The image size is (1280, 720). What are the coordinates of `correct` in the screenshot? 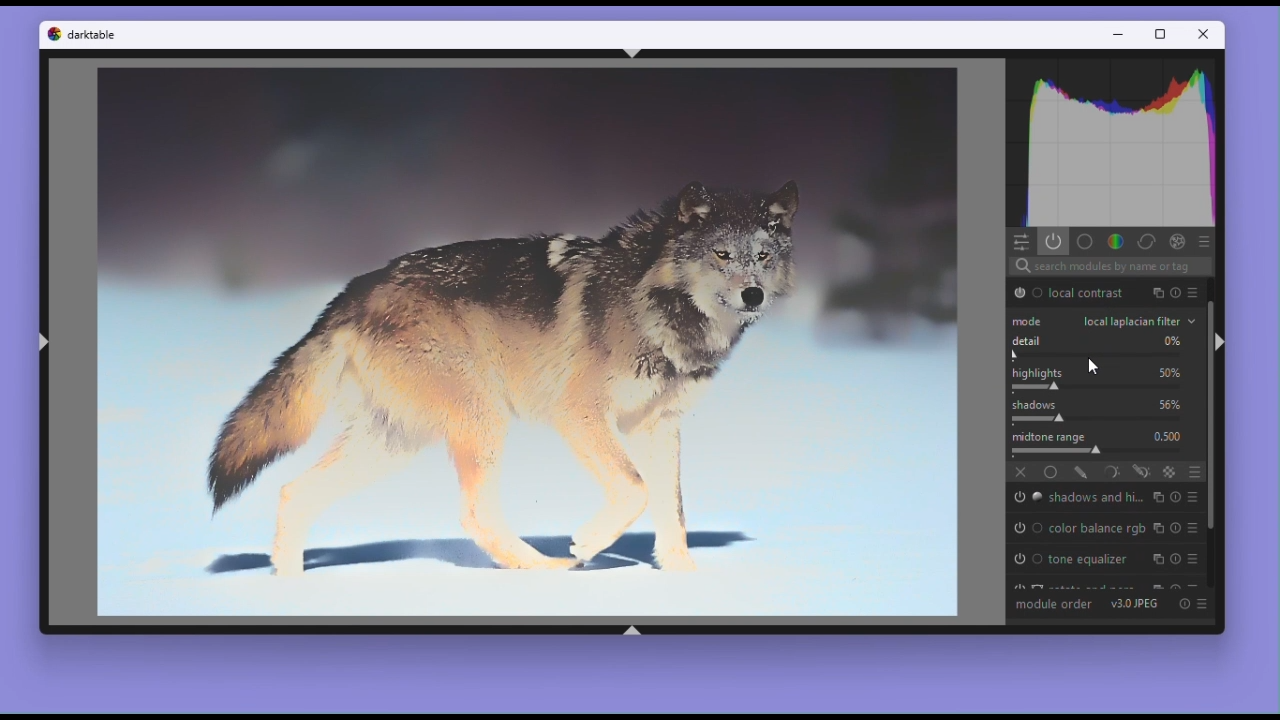 It's located at (1148, 242).